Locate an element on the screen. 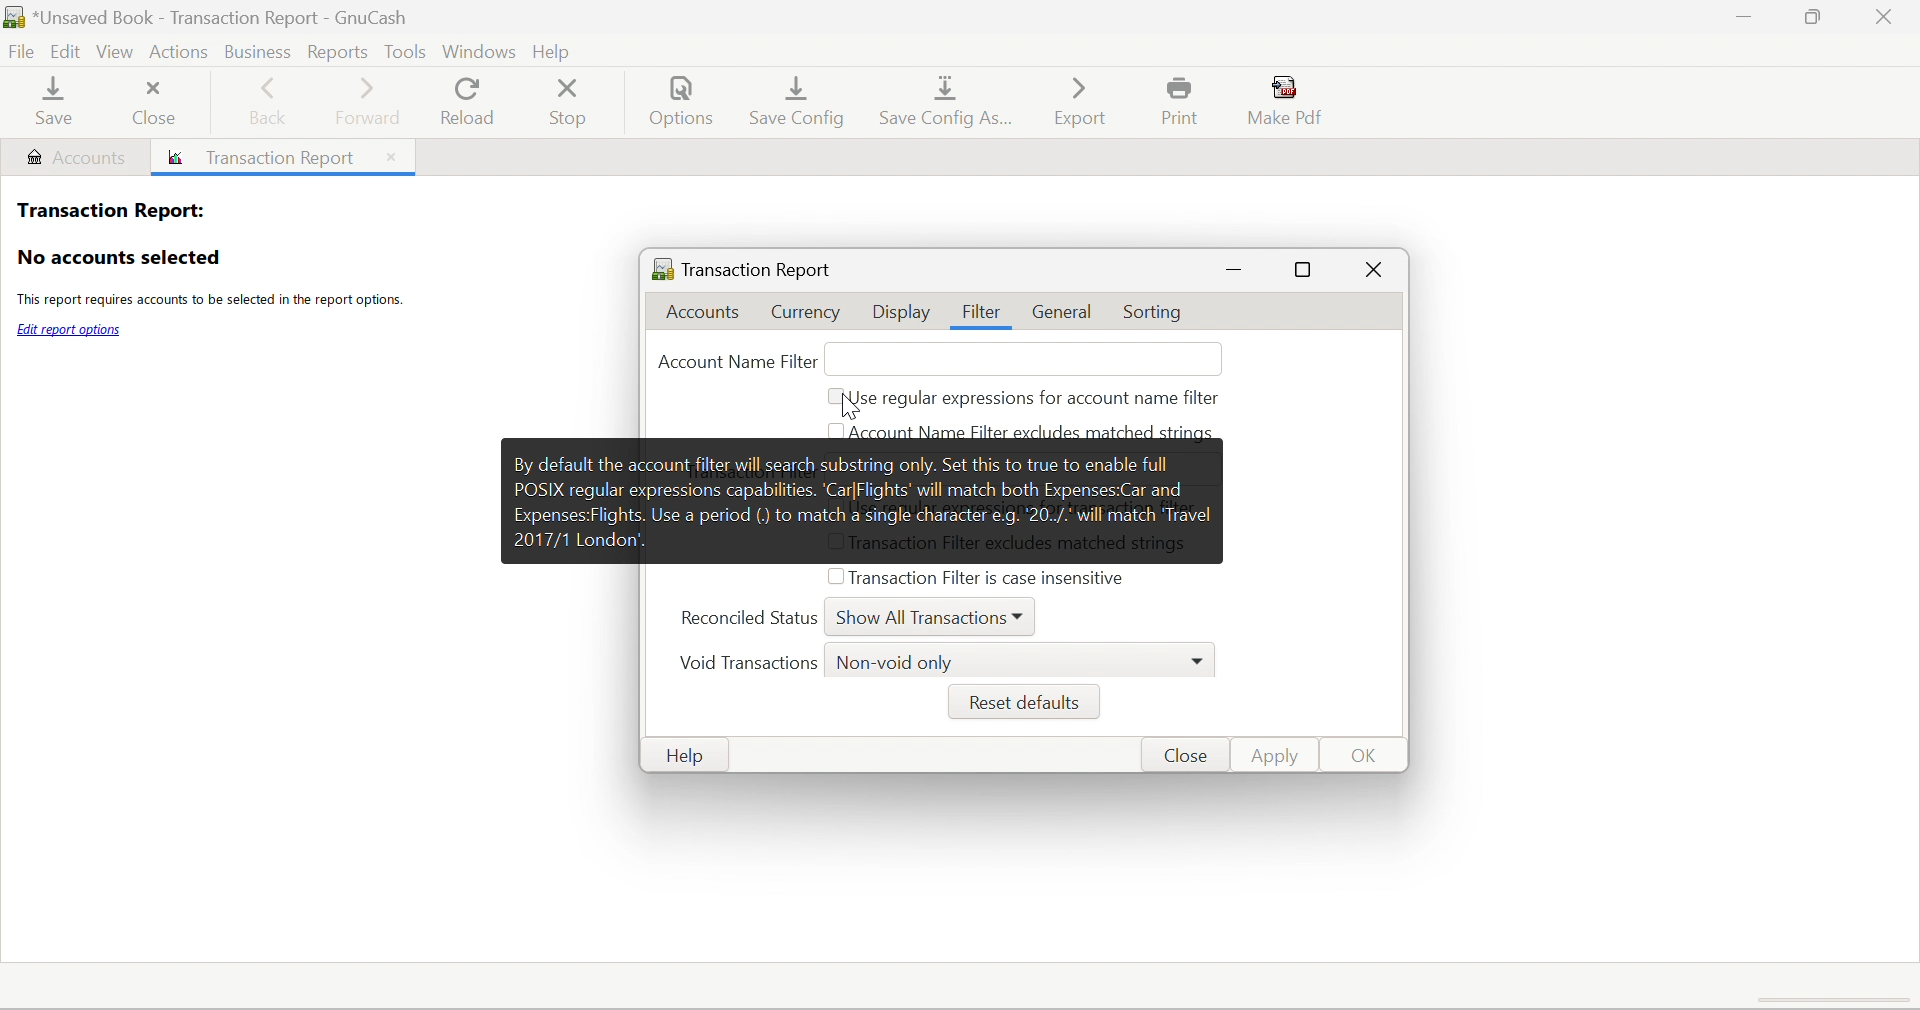 This screenshot has width=1920, height=1010. Void Transactions is located at coordinates (746, 665).